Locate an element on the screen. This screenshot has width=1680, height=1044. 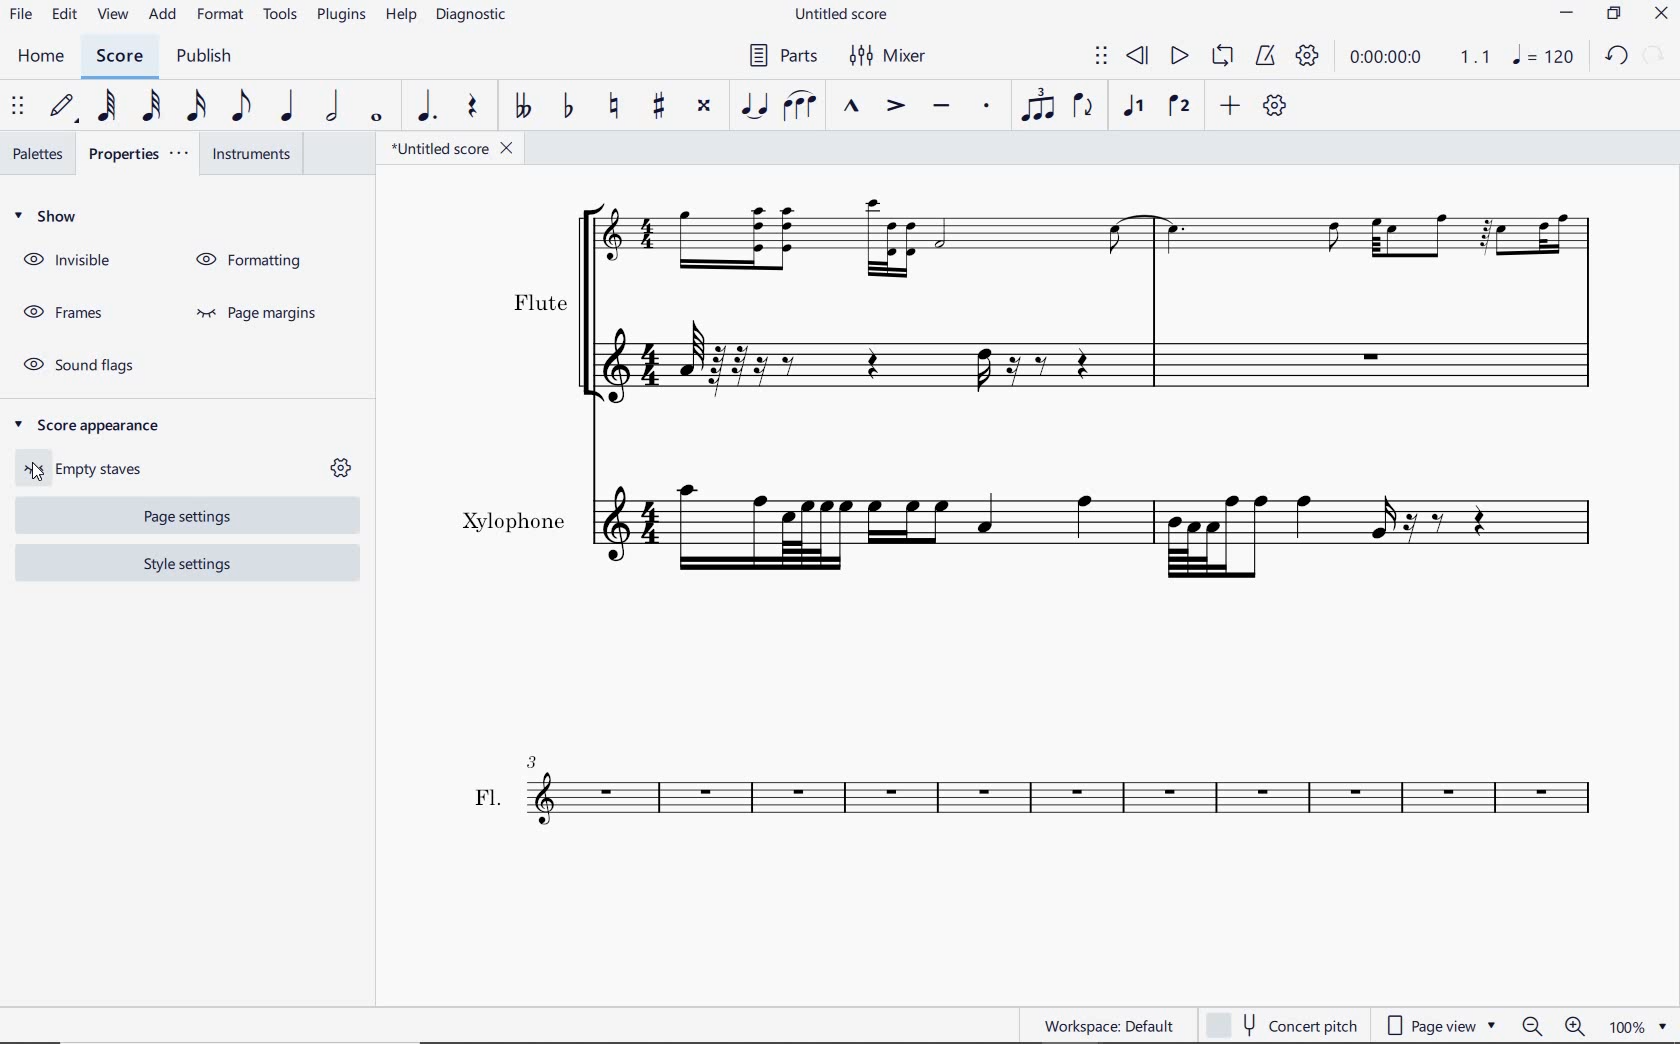
view is located at coordinates (112, 15).